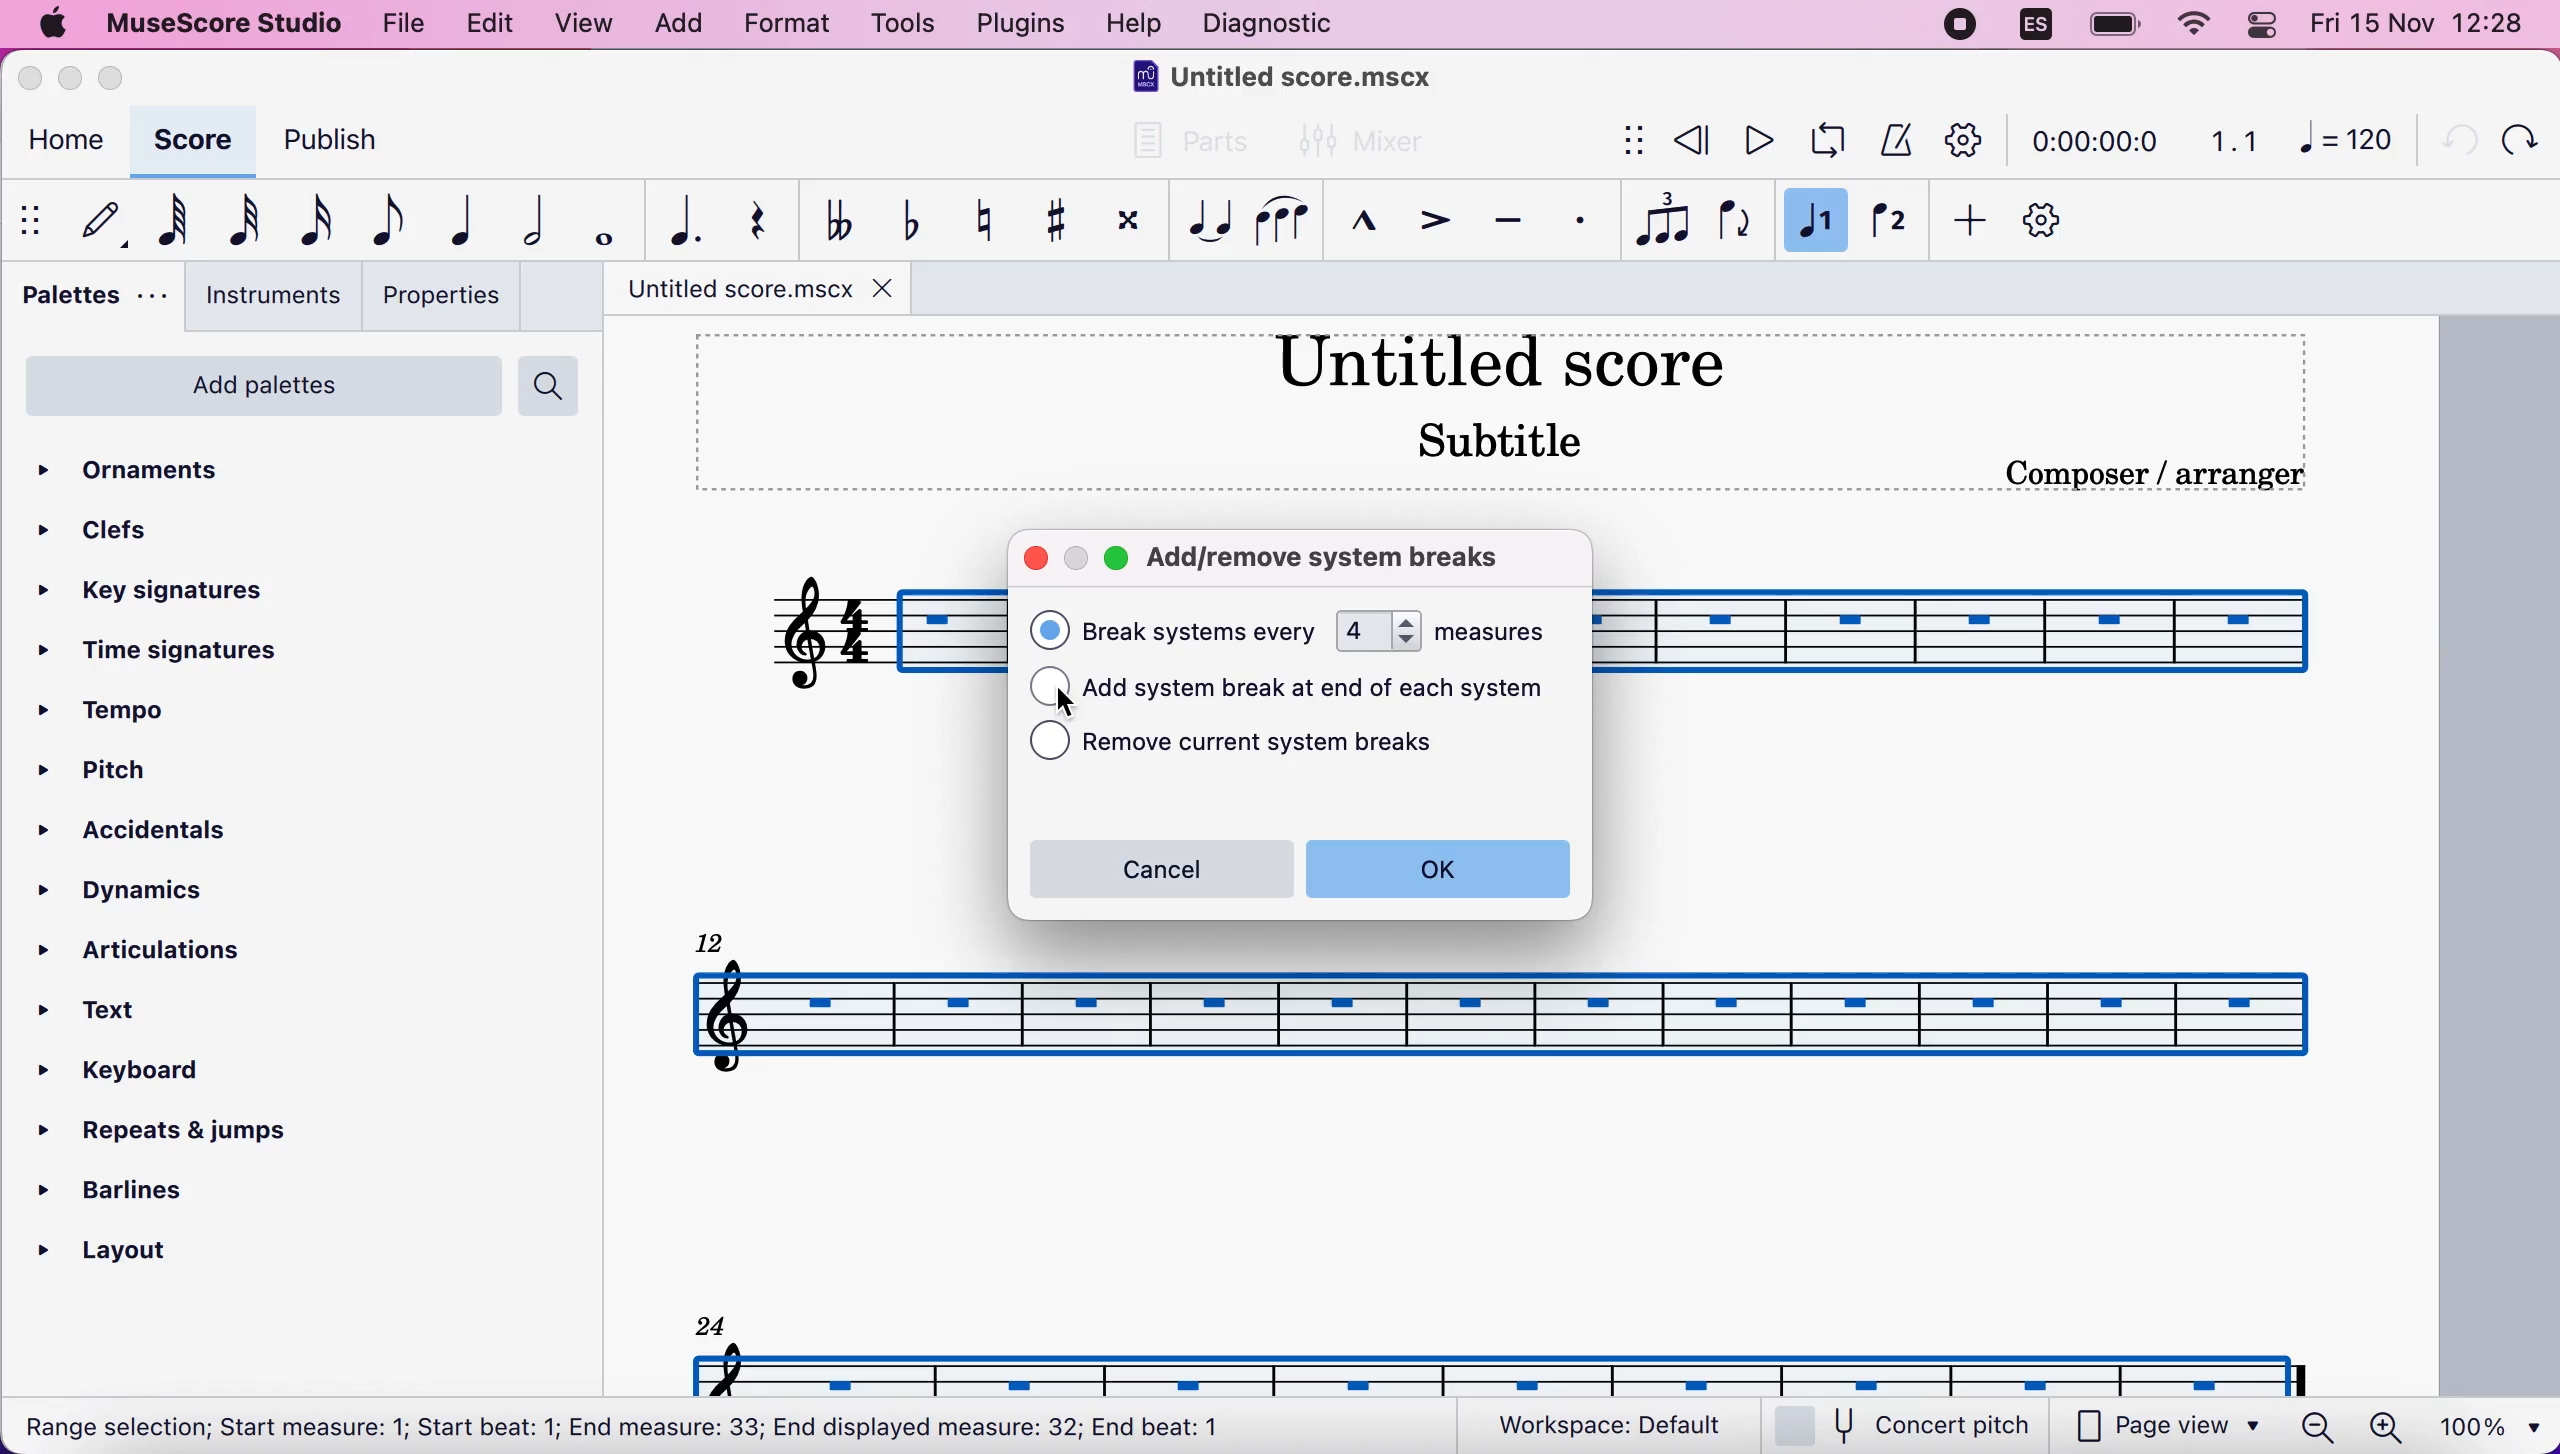 The image size is (2560, 1454). Describe the element at coordinates (1505, 438) in the screenshot. I see `Subtitle` at that location.